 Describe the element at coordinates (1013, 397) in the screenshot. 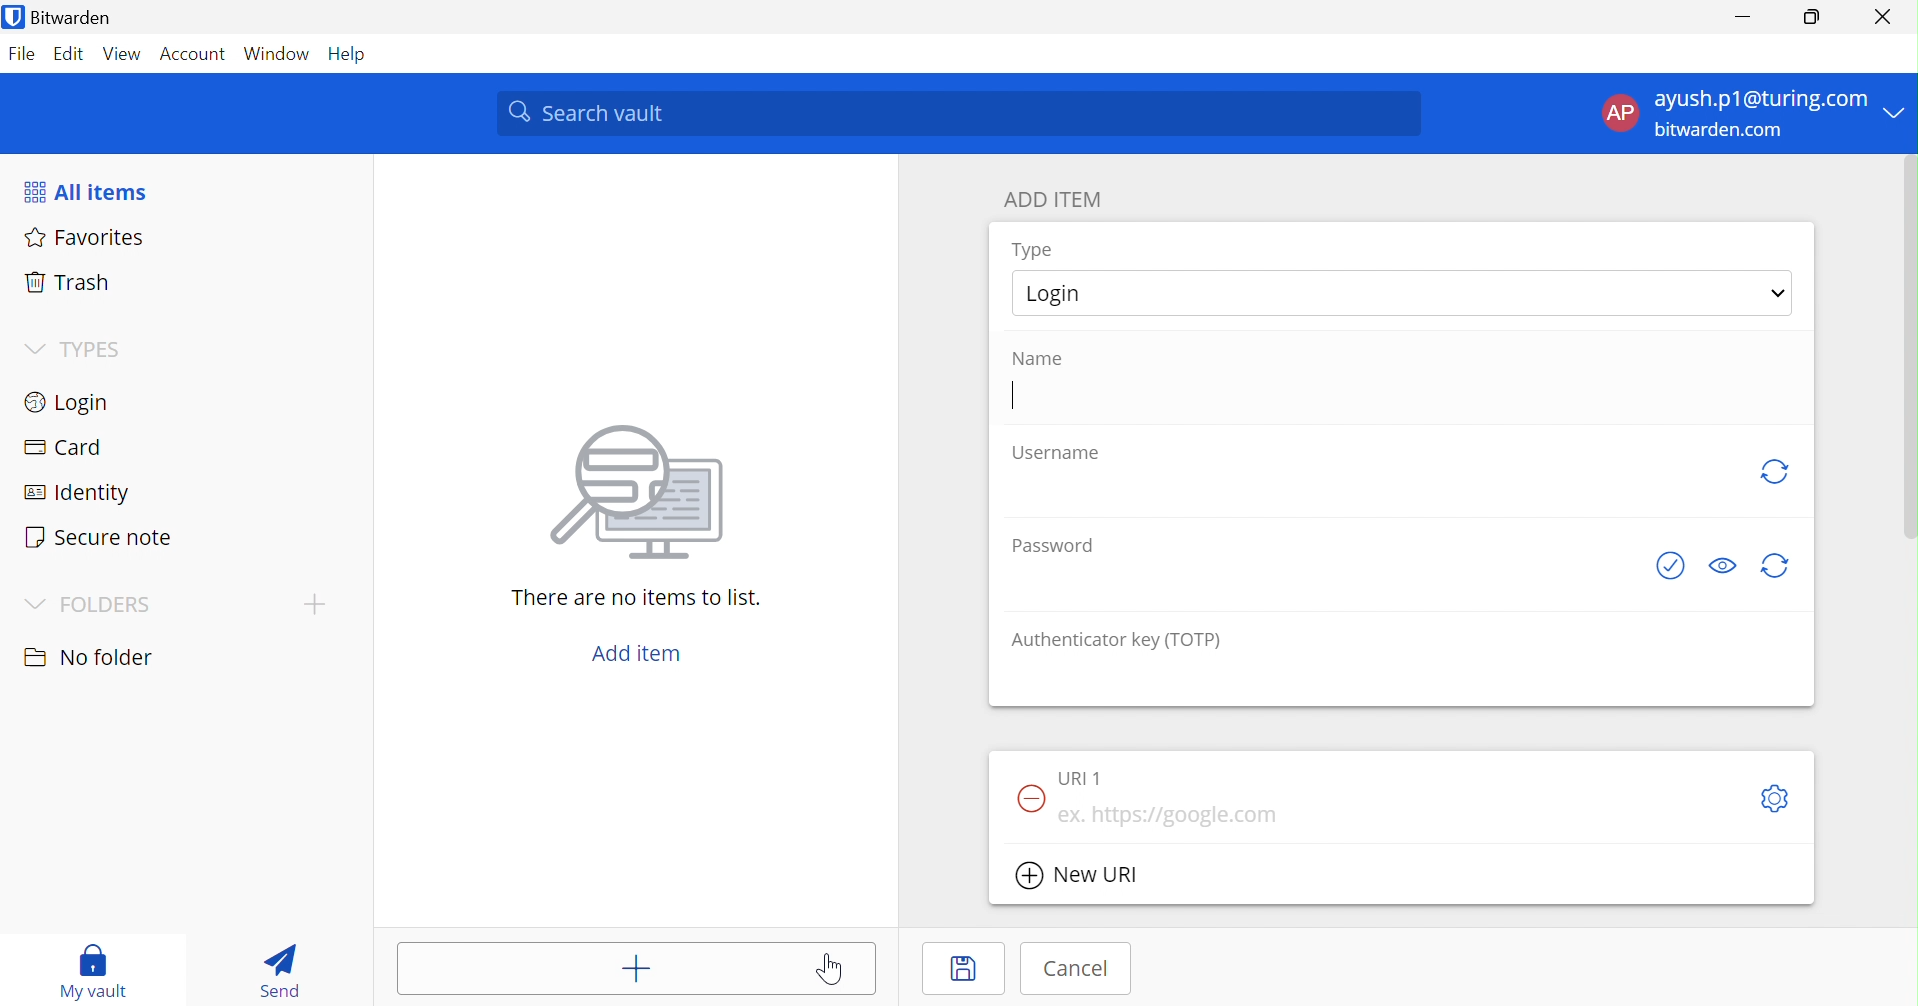

I see `Typing cursor` at that location.